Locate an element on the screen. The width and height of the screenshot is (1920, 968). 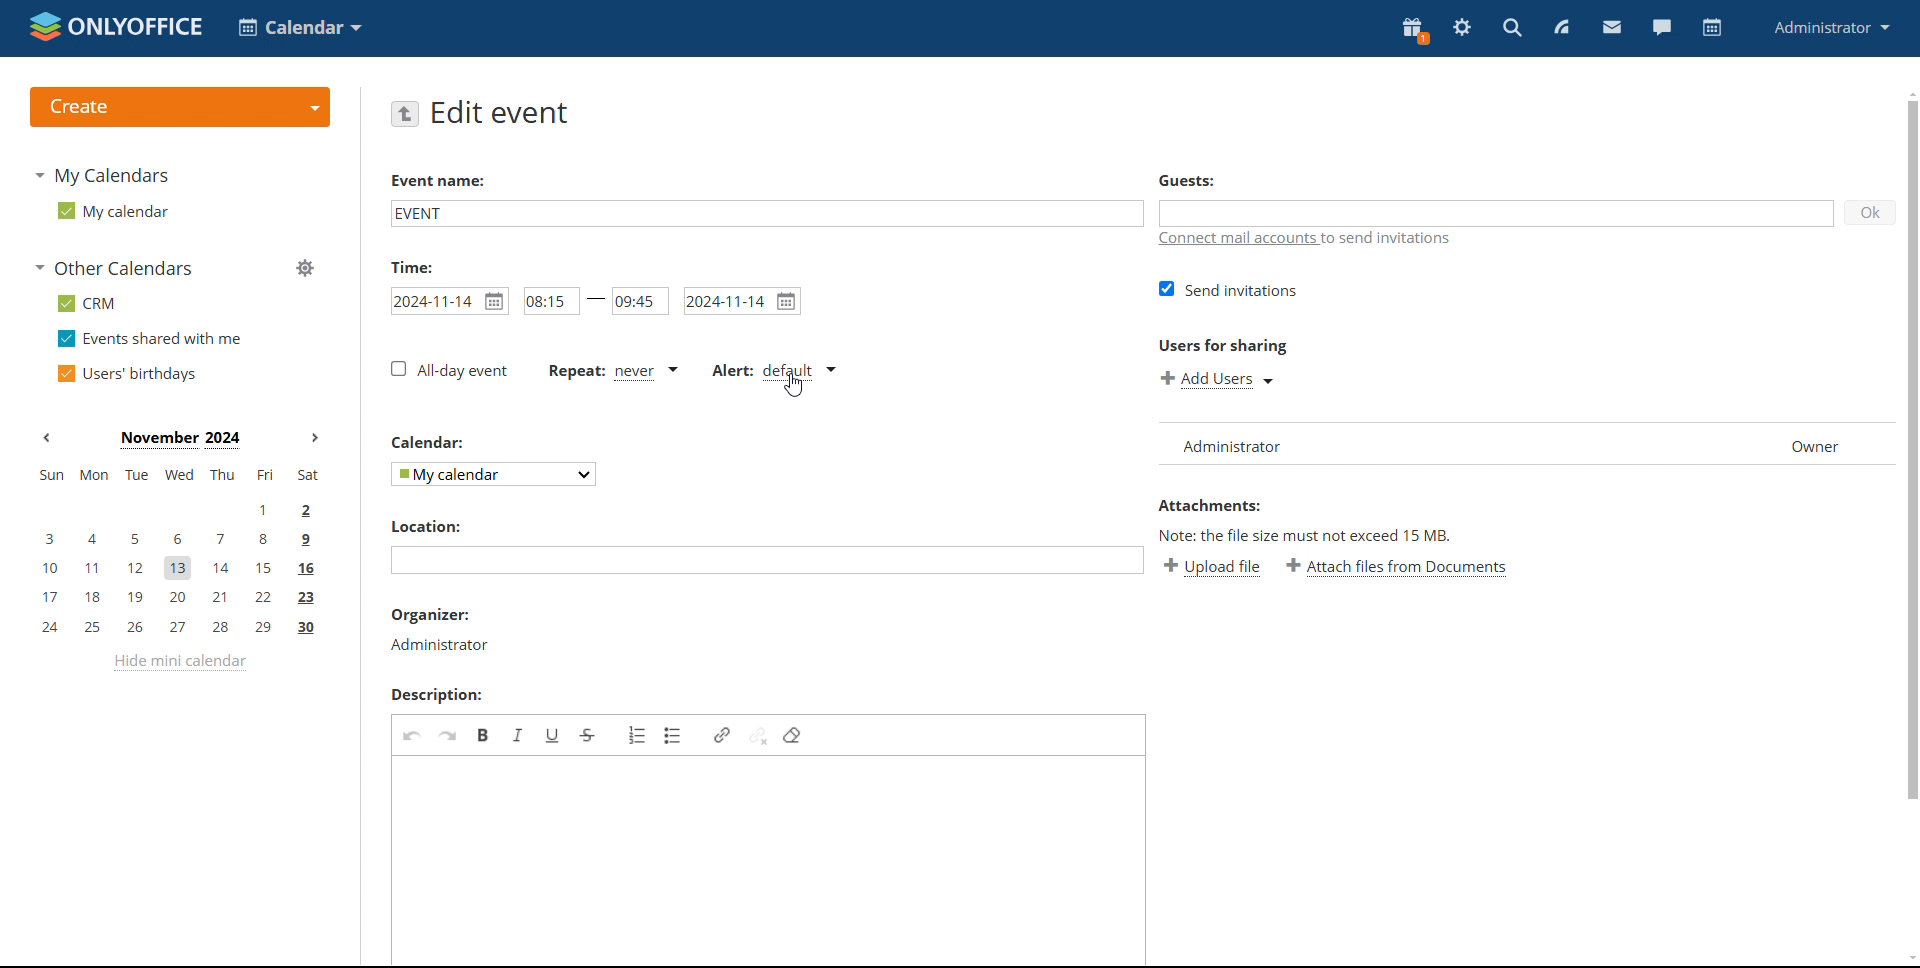
event name label is located at coordinates (443, 181).